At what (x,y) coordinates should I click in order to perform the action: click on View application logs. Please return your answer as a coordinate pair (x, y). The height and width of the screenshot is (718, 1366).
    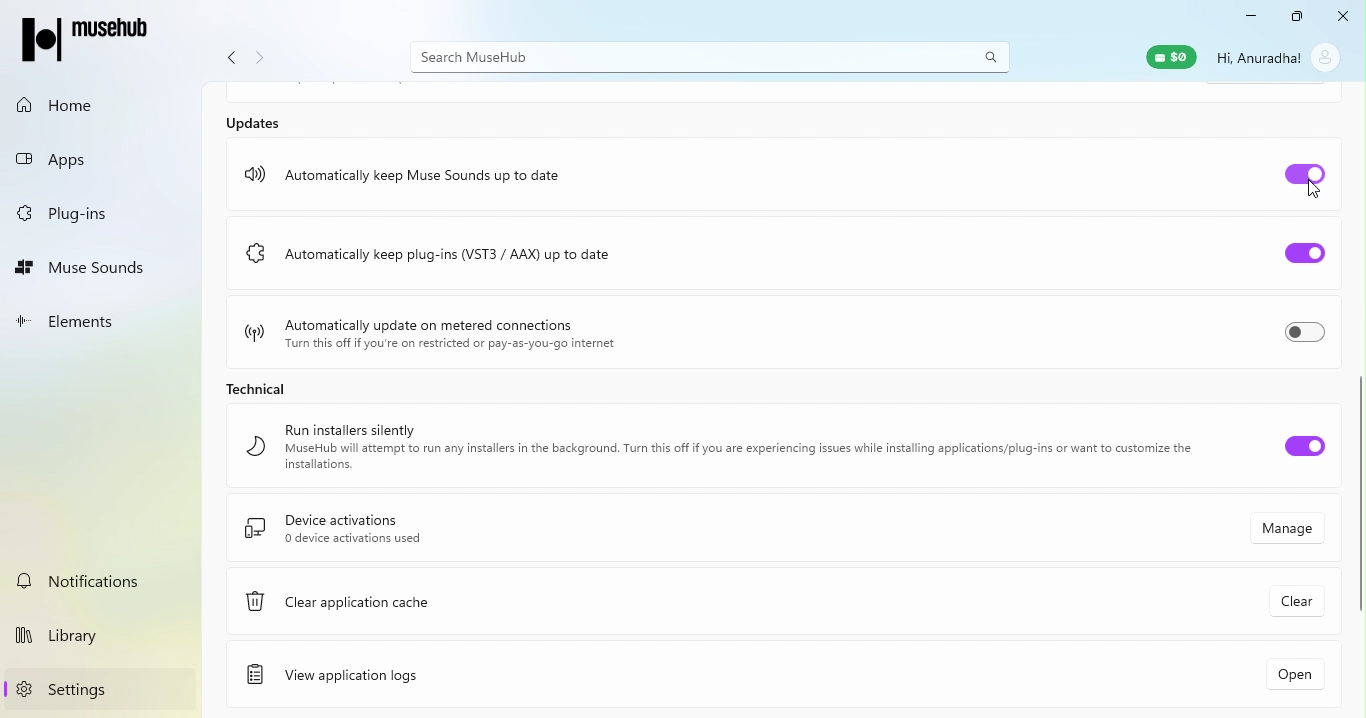
    Looking at the image, I should click on (439, 674).